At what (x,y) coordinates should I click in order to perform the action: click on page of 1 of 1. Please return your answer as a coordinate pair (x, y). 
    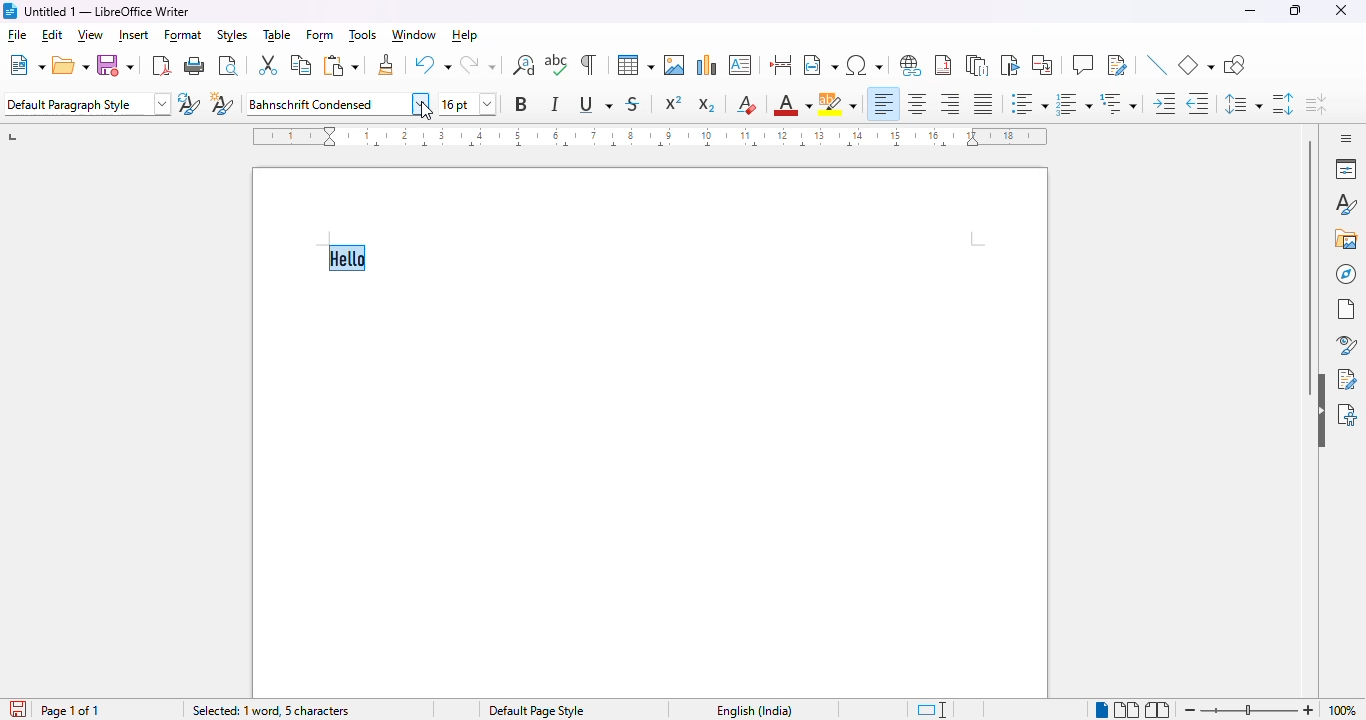
    Looking at the image, I should click on (71, 710).